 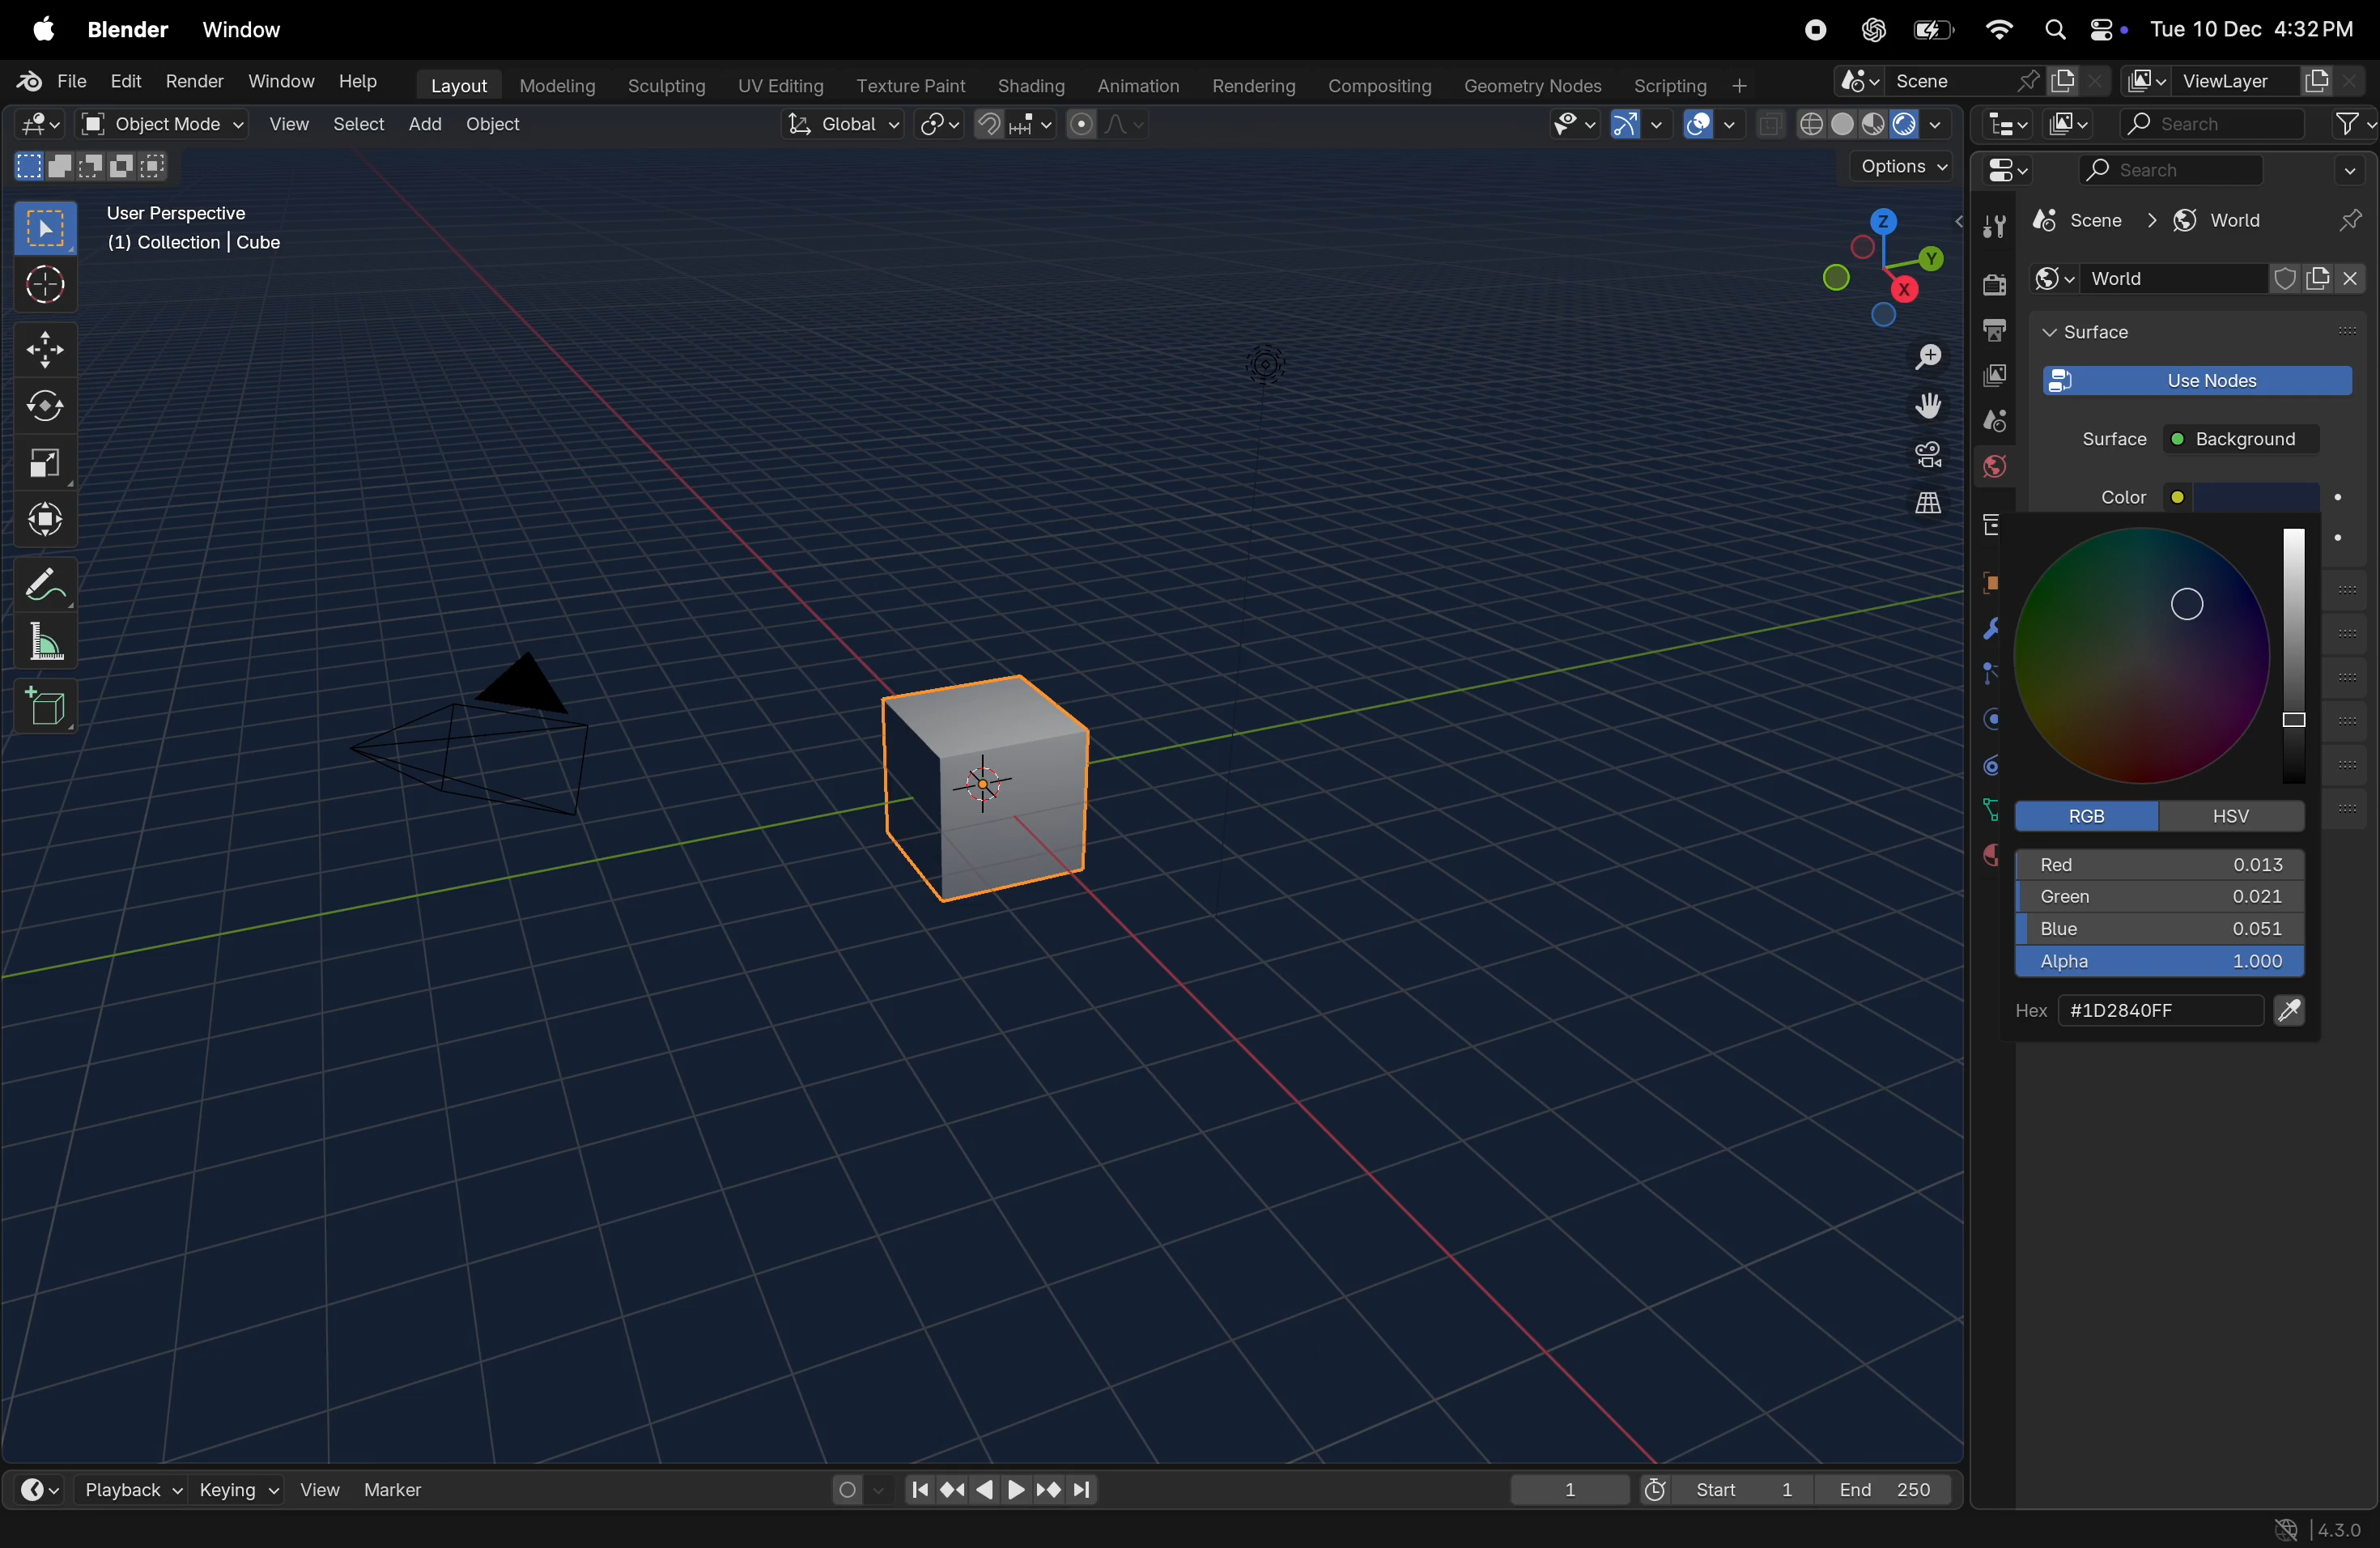 I want to click on select, so click(x=48, y=229).